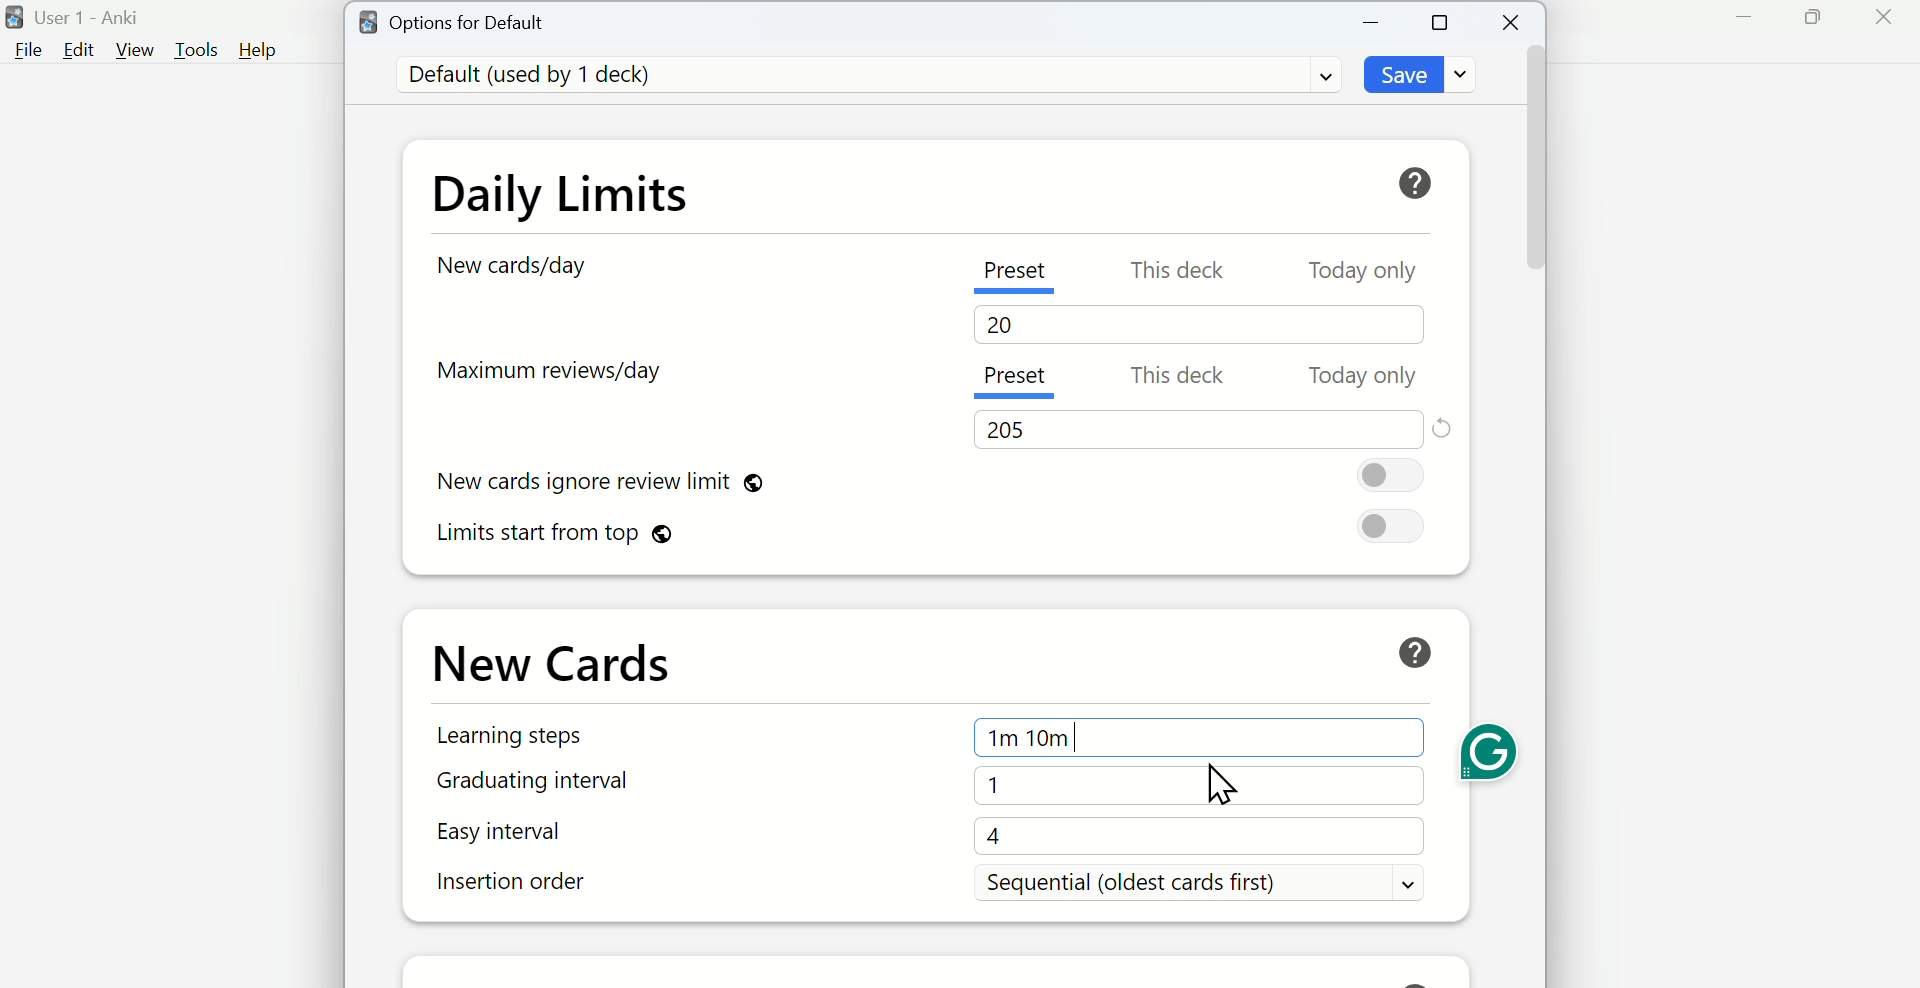 The height and width of the screenshot is (988, 1920). I want to click on Tools, so click(195, 51).